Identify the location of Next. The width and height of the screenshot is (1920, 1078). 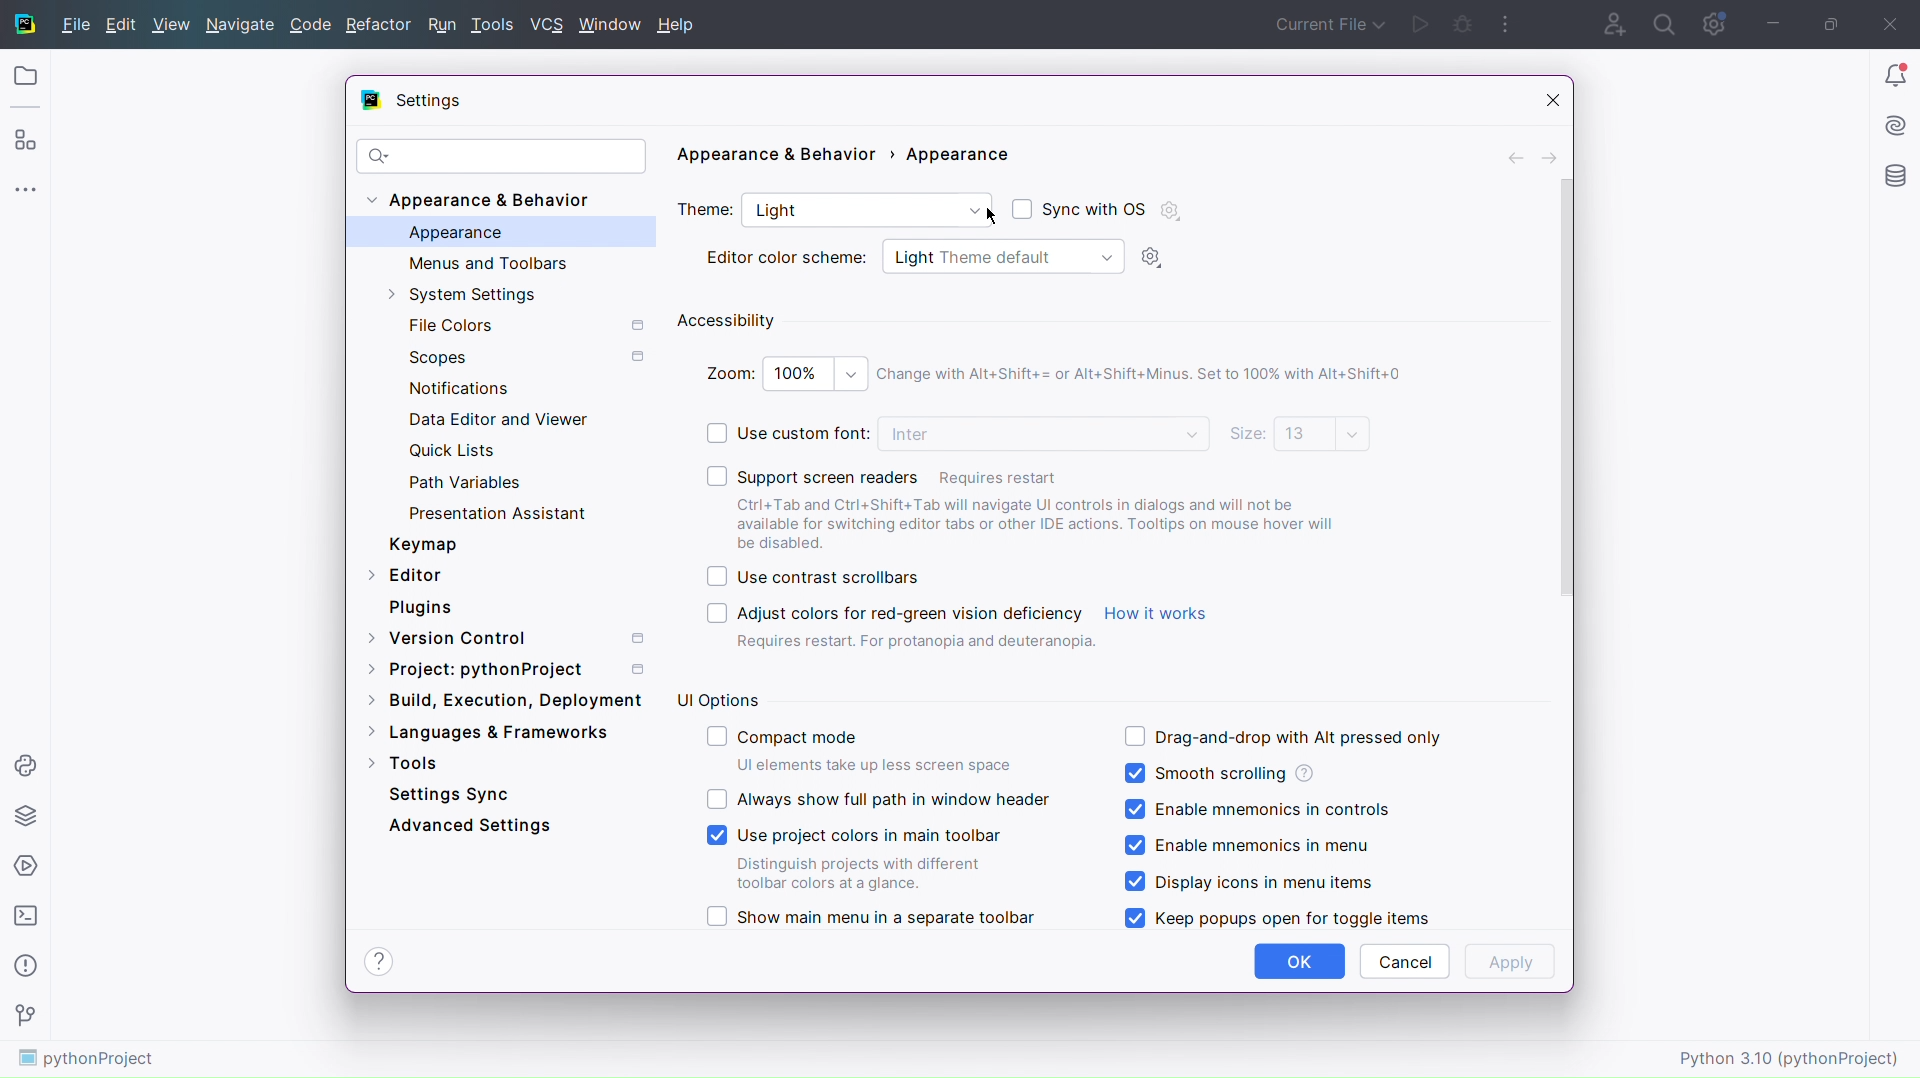
(1551, 156).